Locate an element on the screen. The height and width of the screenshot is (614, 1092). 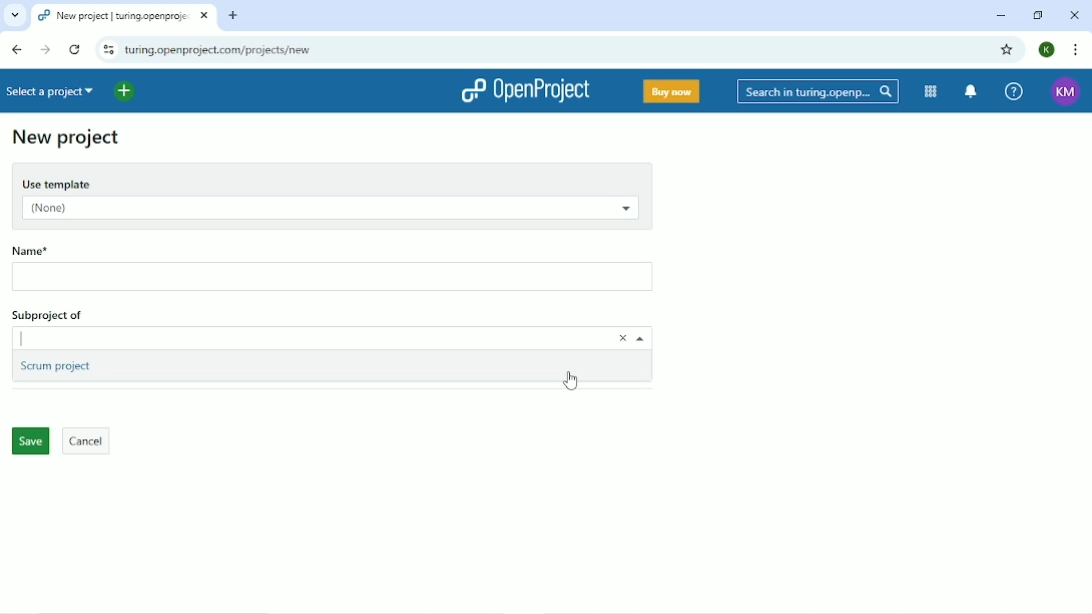
Subproject of is located at coordinates (77, 313).